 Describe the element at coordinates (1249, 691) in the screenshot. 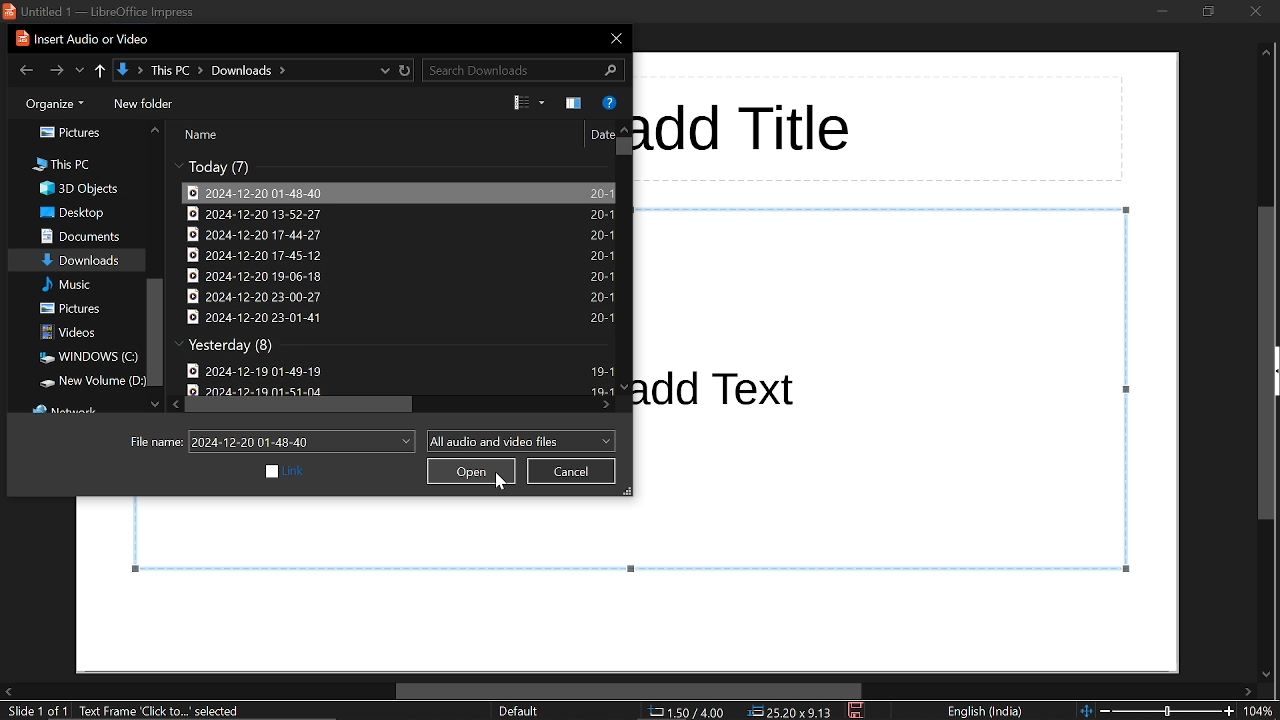

I see `move right` at that location.